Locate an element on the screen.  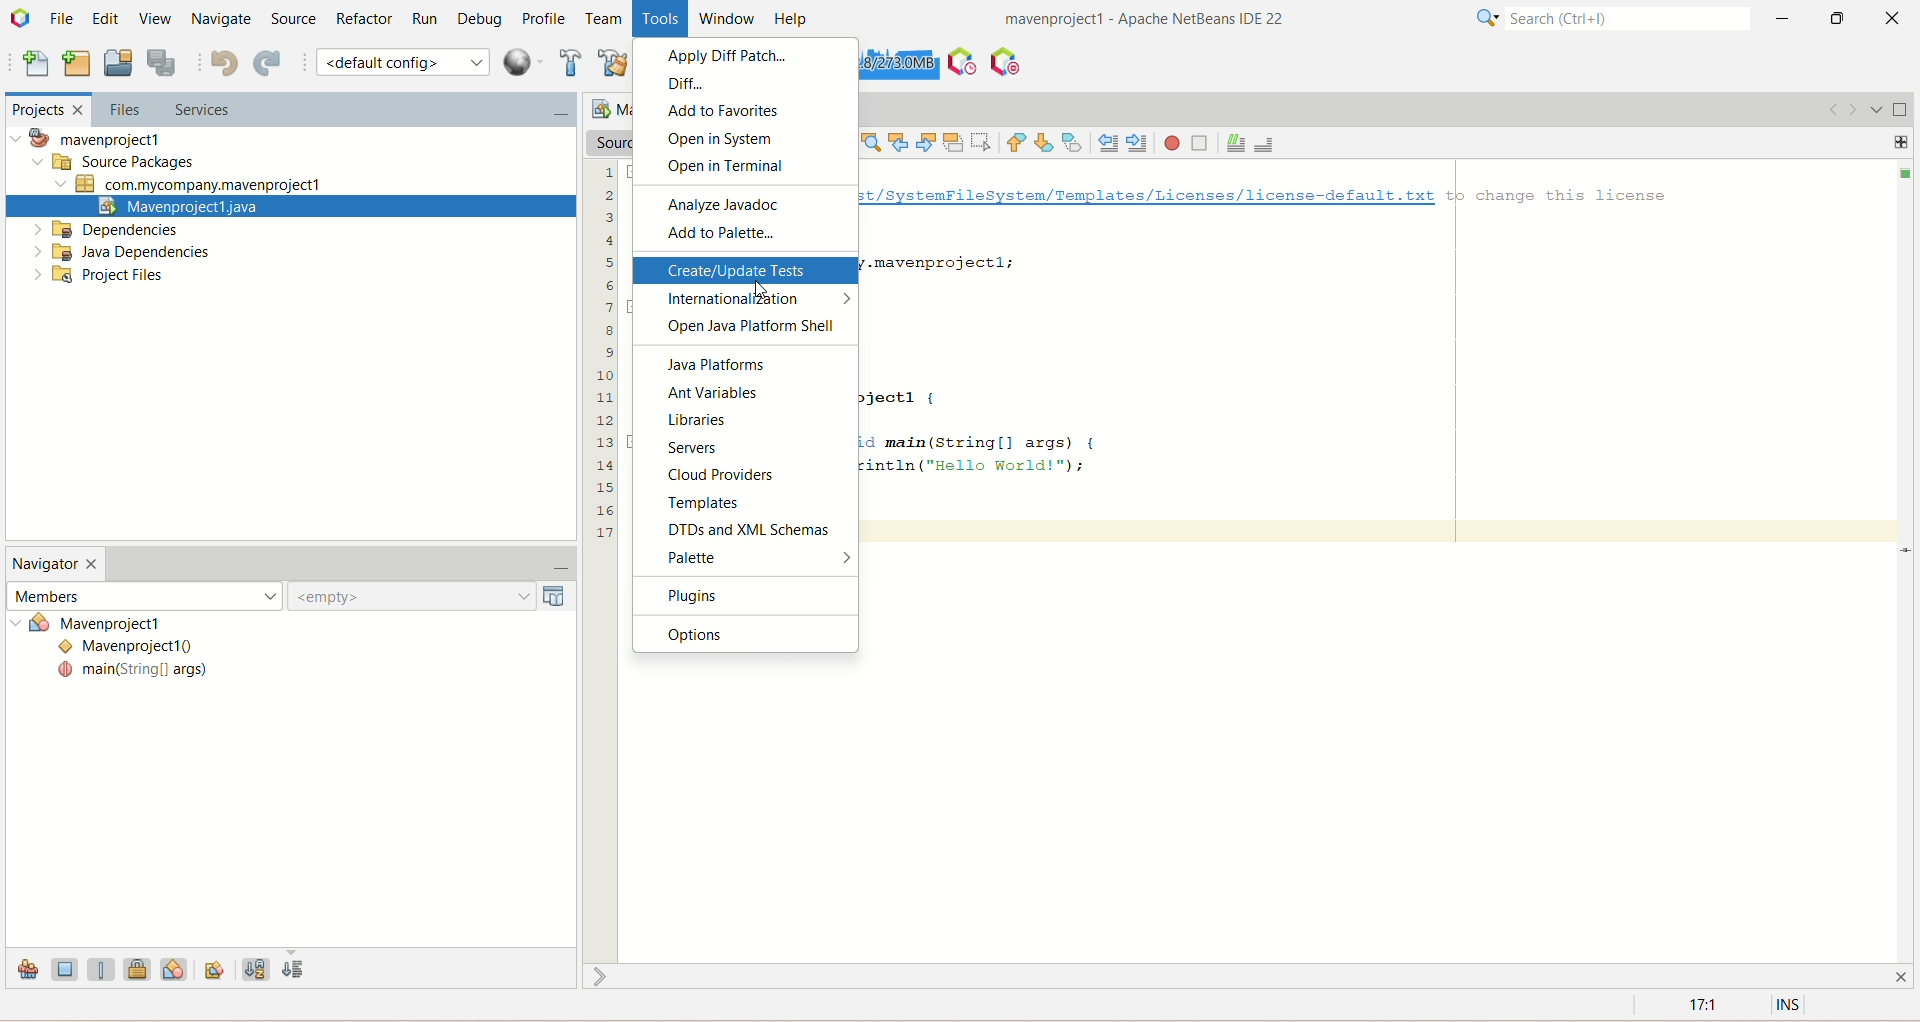
DTDs and XML schemas is located at coordinates (747, 529).